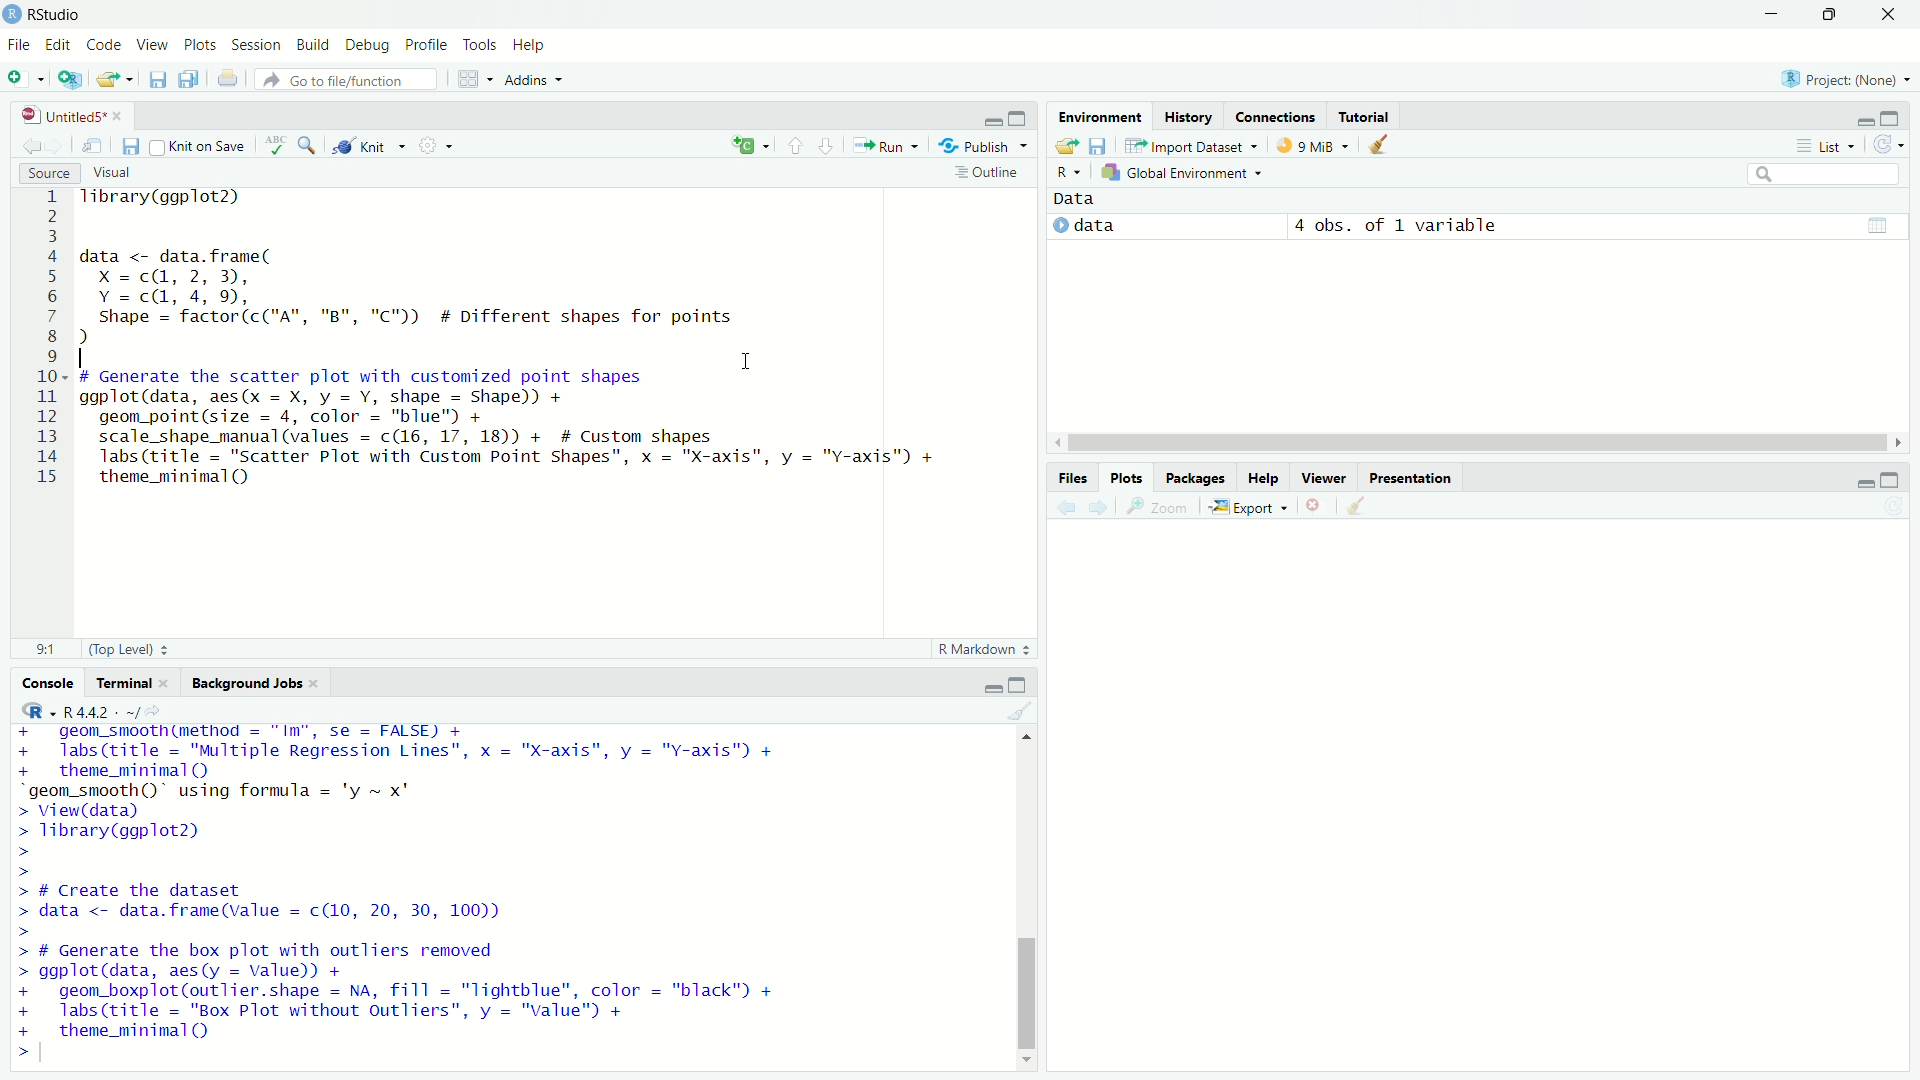 The height and width of the screenshot is (1080, 1920). Describe the element at coordinates (346, 80) in the screenshot. I see `Go to file/function` at that location.